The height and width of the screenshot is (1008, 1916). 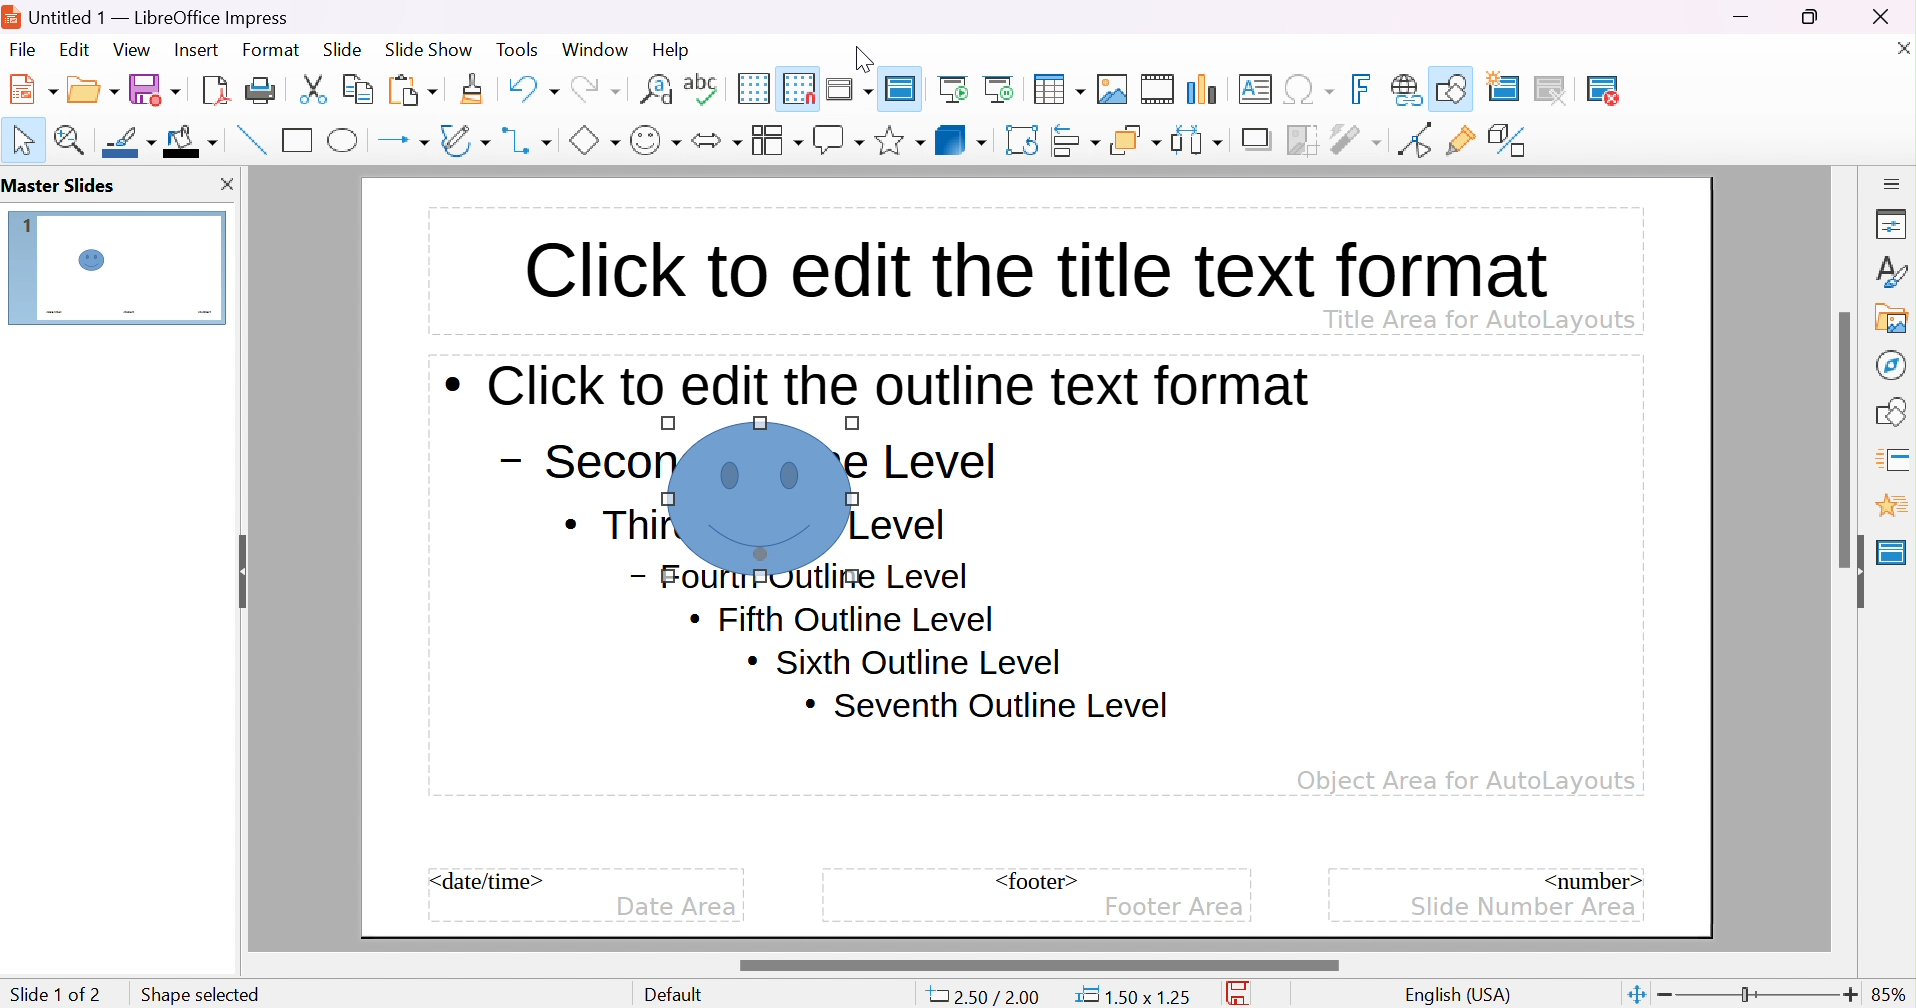 I want to click on title area for autolayouts, so click(x=1478, y=318).